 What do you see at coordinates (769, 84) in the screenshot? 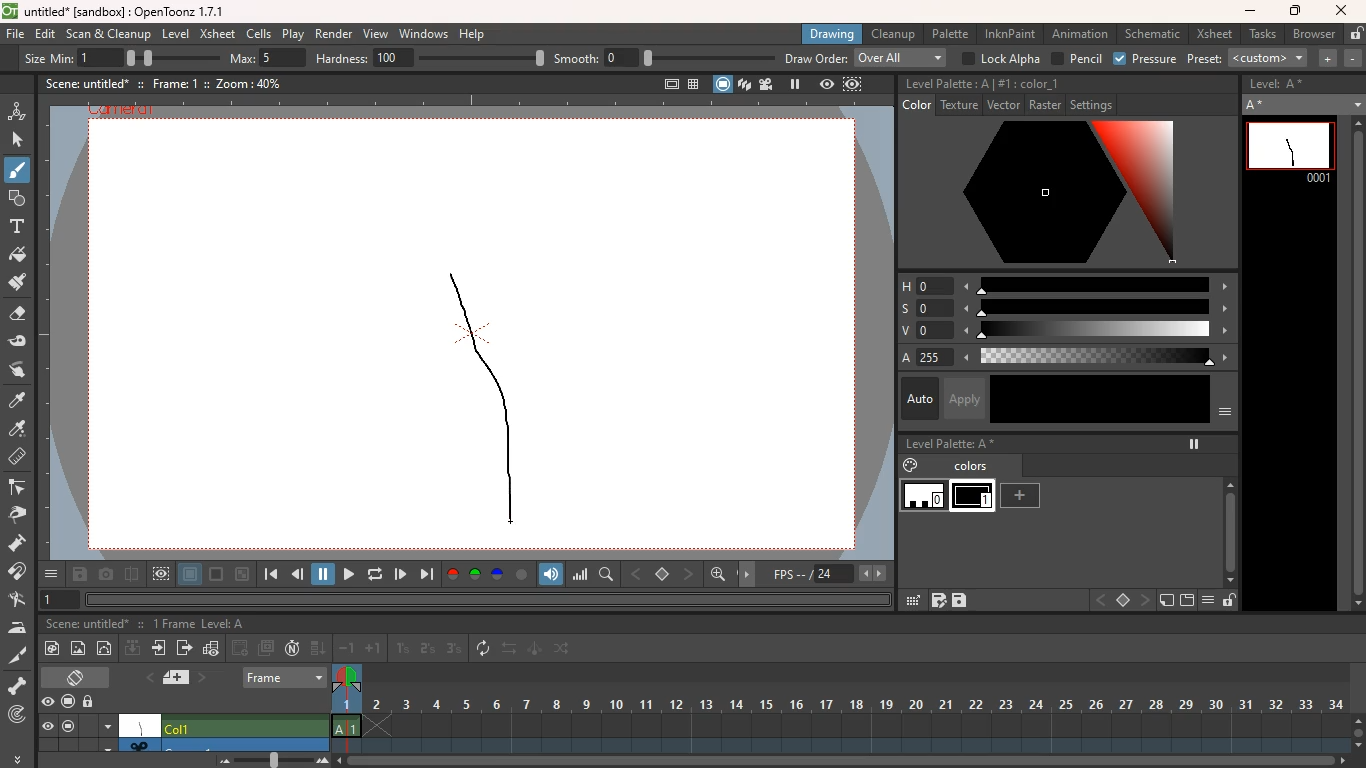
I see `film` at bounding box center [769, 84].